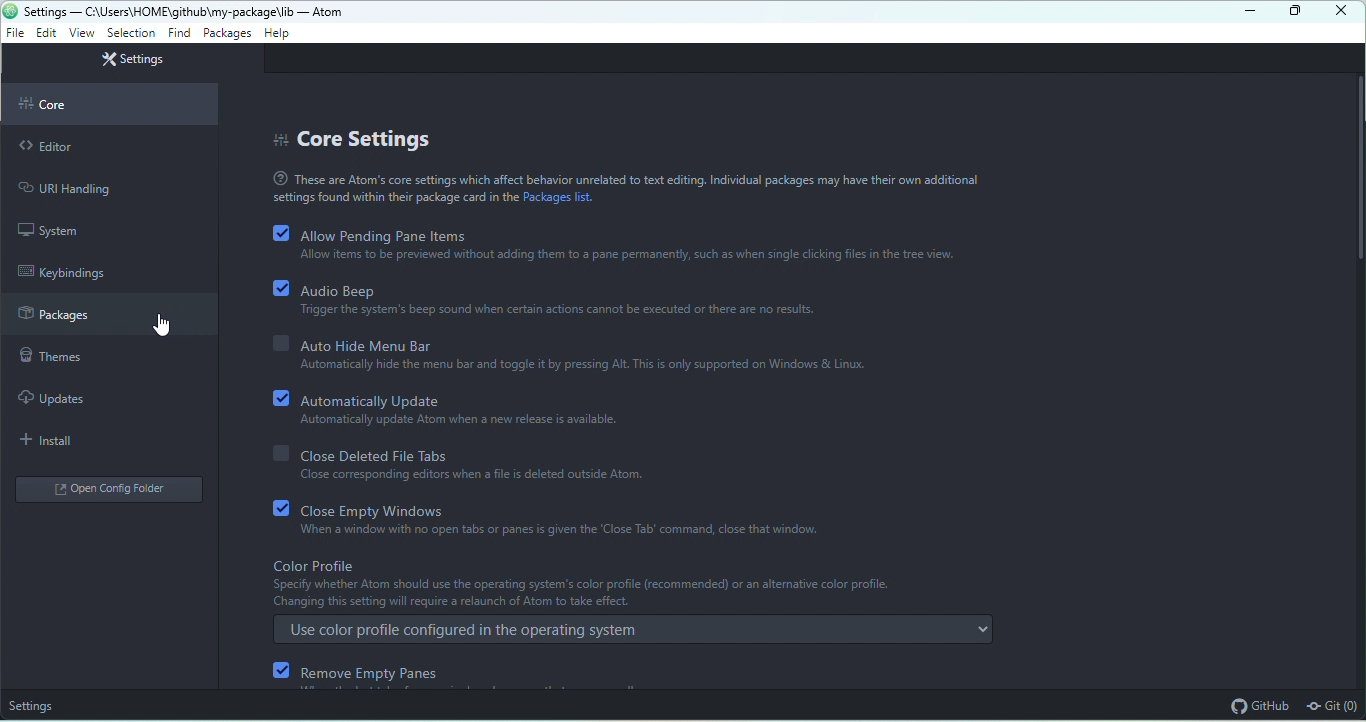  I want to click on lose corresponding editors when a file is deleted outside Atom., so click(448, 478).